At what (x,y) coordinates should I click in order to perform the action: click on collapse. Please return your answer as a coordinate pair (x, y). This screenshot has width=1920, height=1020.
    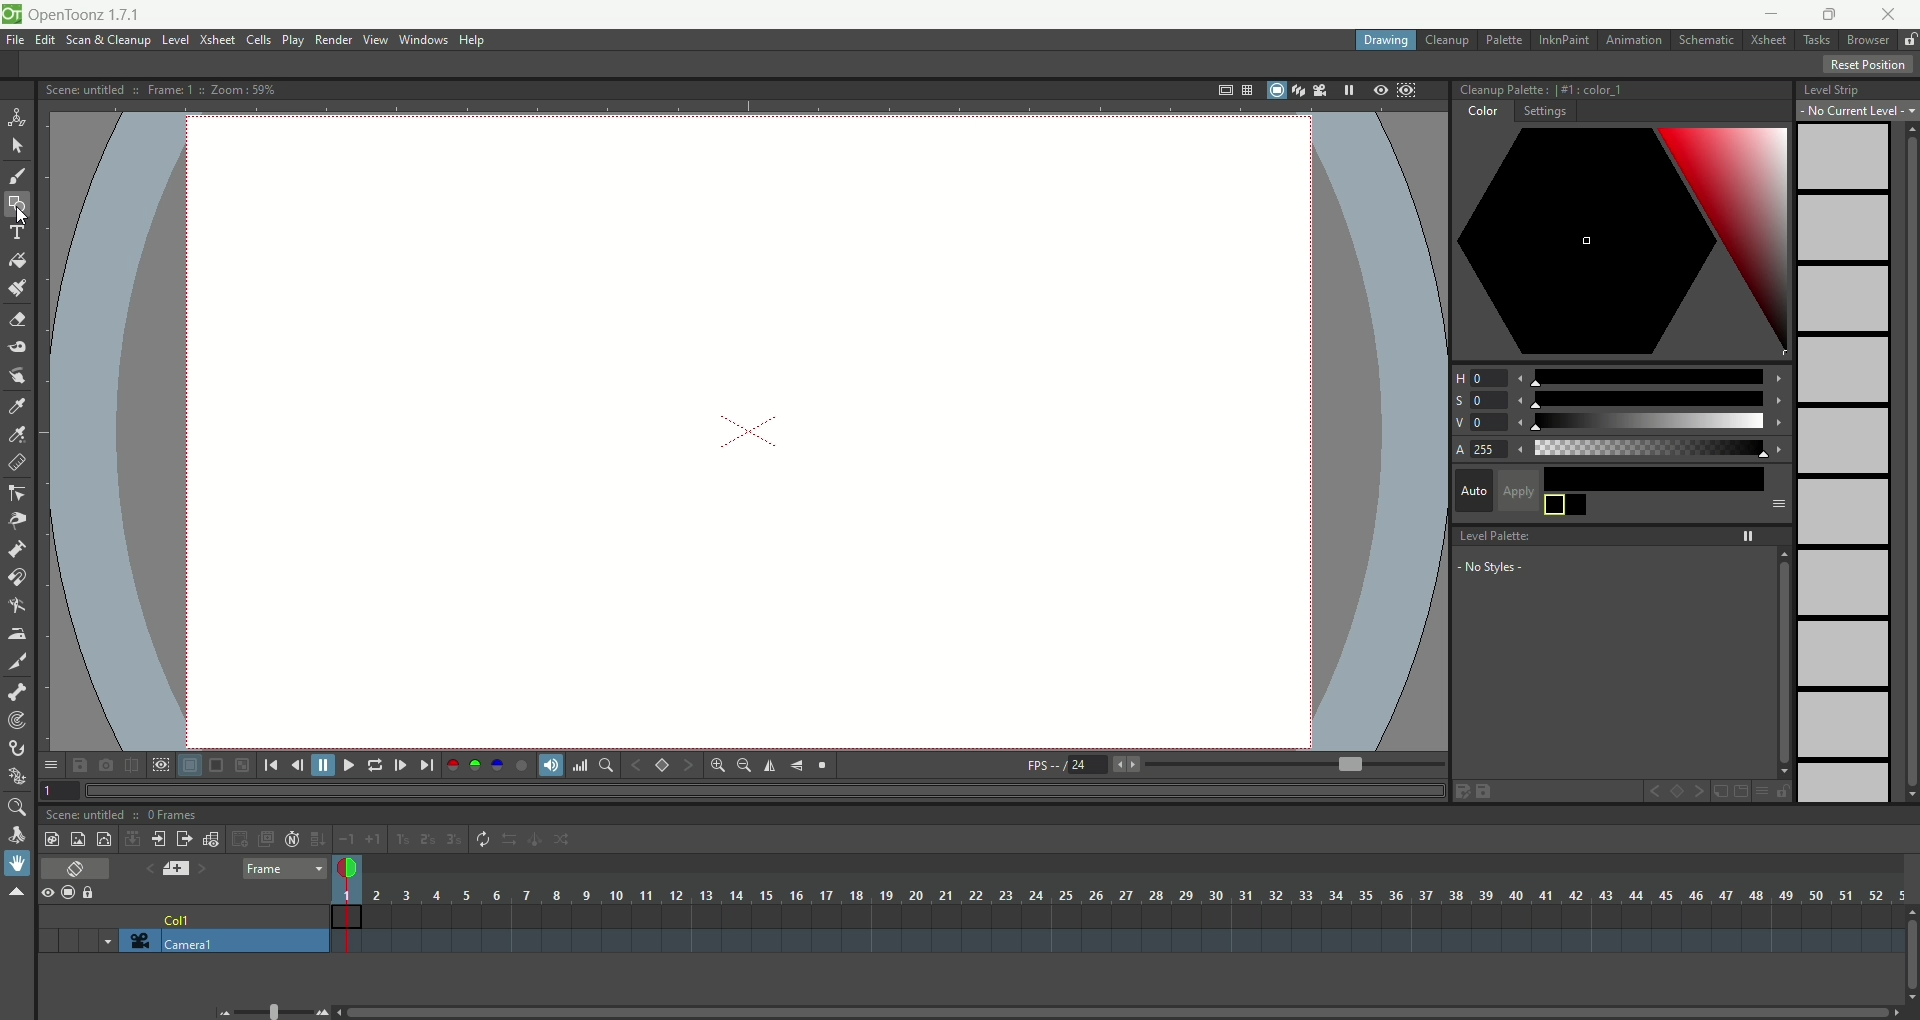
    Looking at the image, I should click on (132, 838).